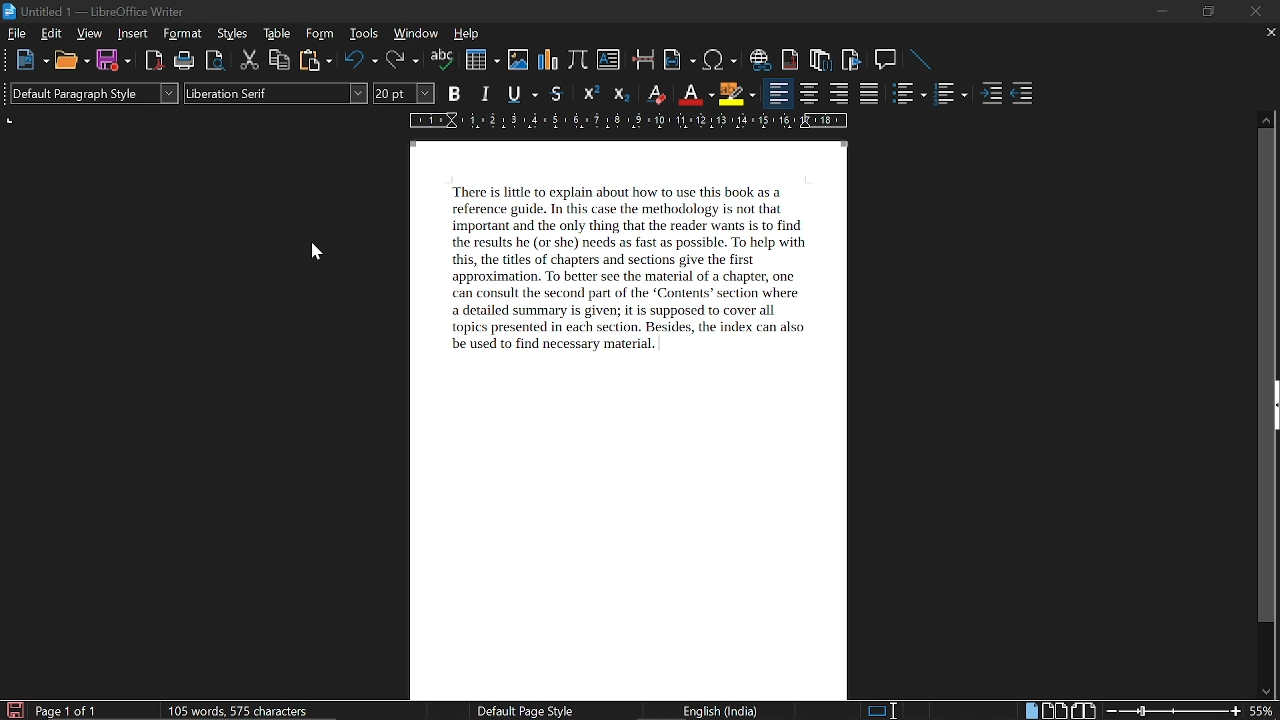  What do you see at coordinates (881, 711) in the screenshot?
I see `selection method` at bounding box center [881, 711].